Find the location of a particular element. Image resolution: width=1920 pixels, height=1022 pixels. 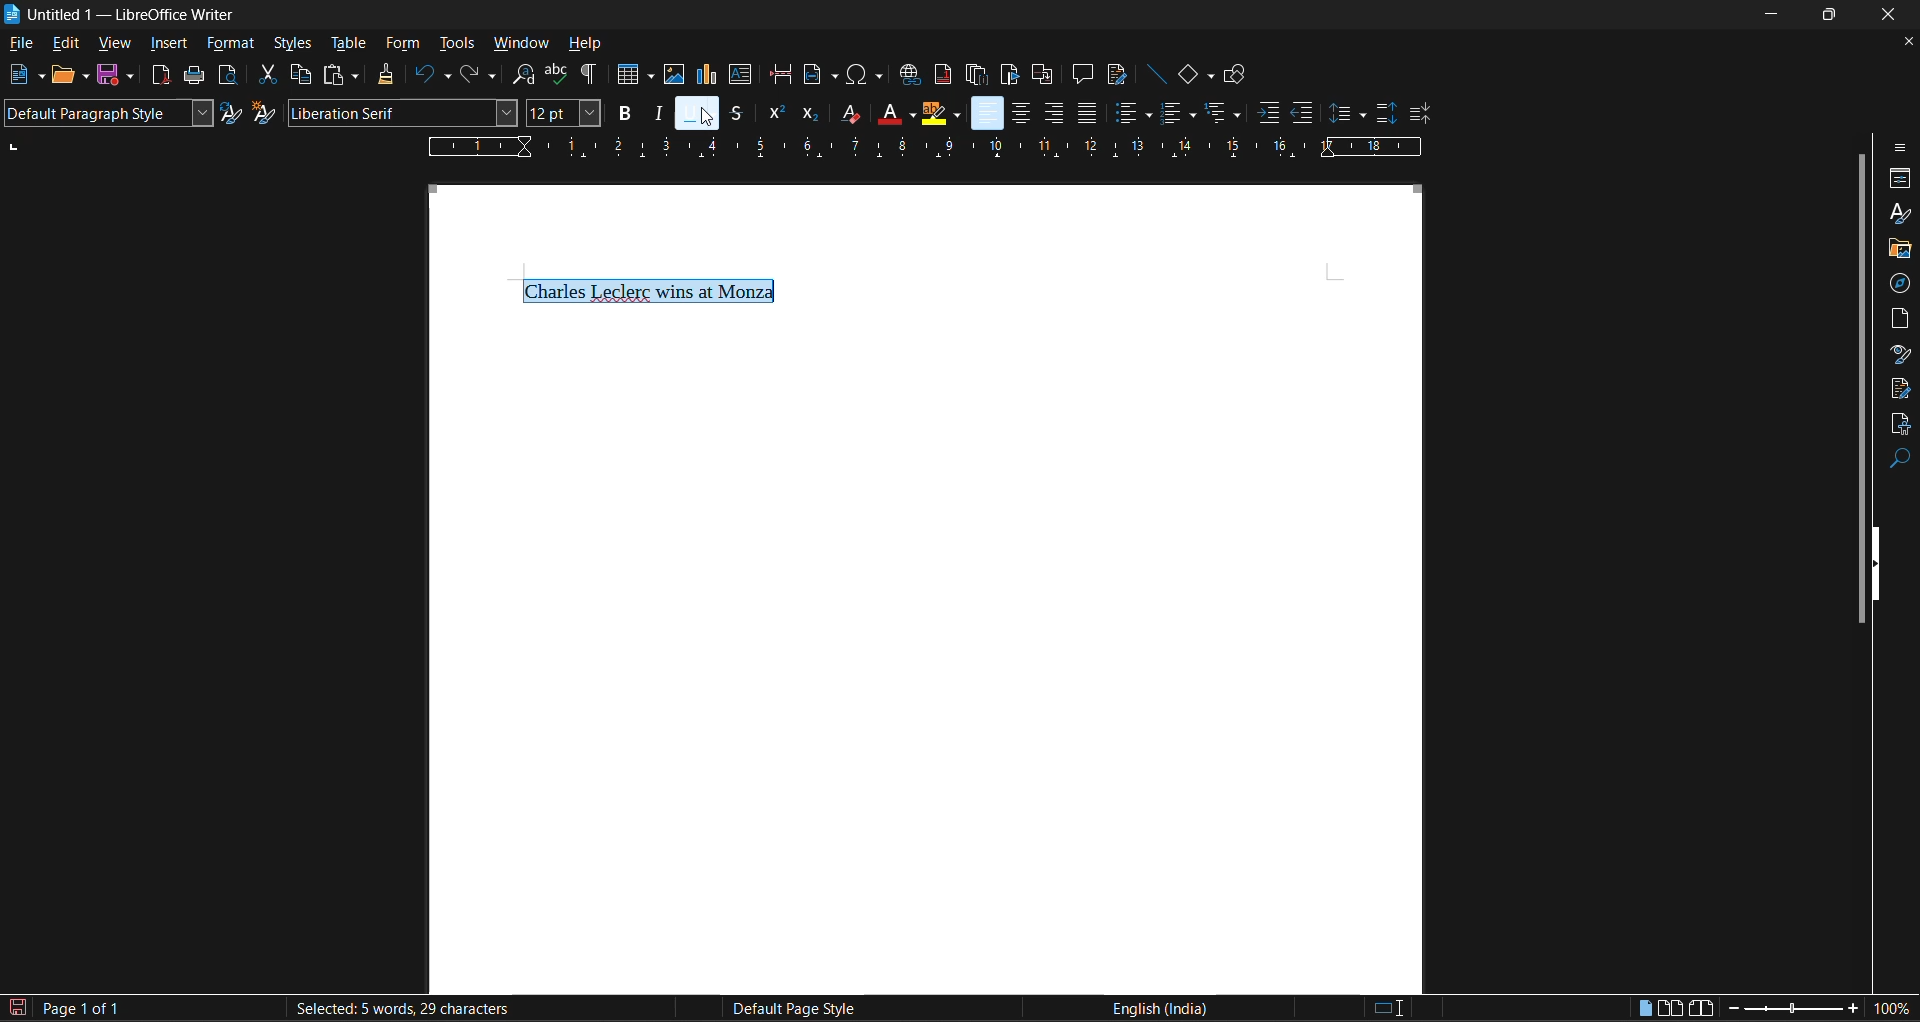

justified is located at coordinates (1089, 112).